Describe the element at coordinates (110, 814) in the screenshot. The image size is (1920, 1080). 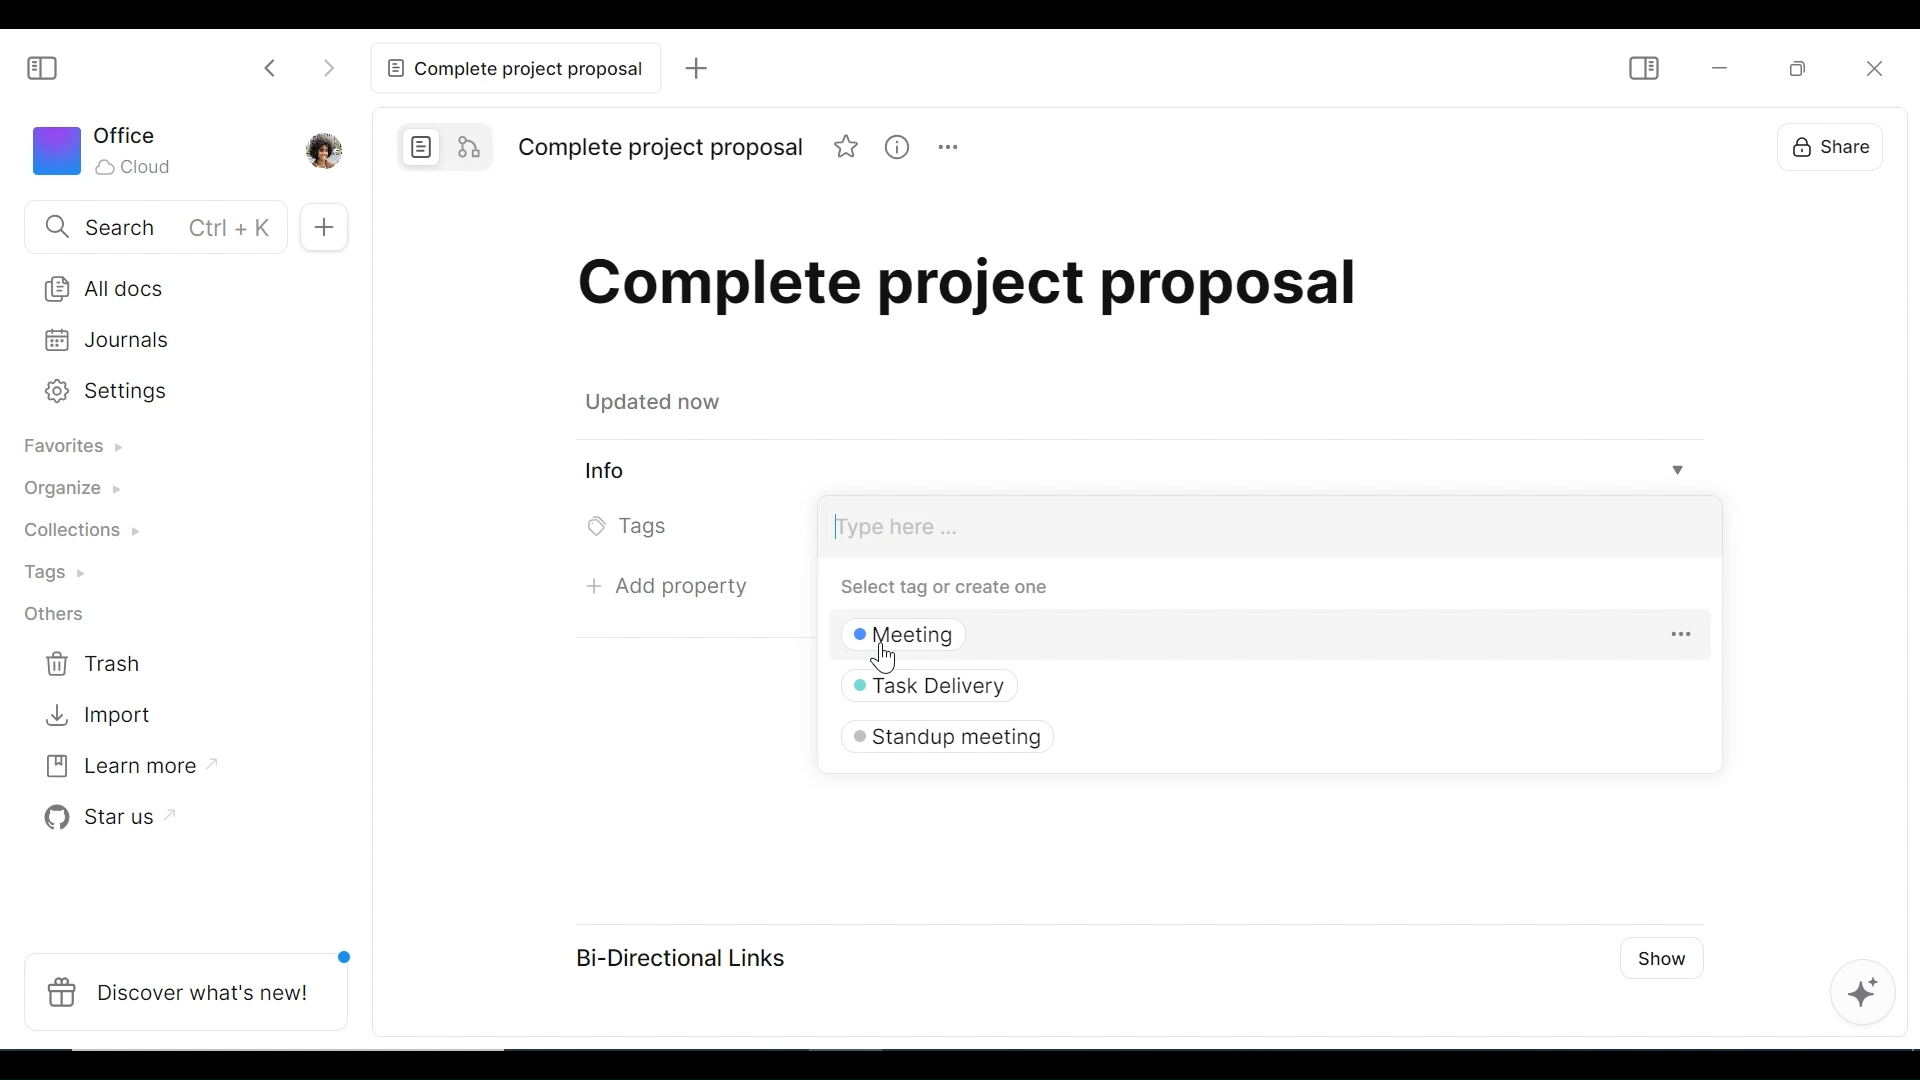
I see `Star us` at that location.